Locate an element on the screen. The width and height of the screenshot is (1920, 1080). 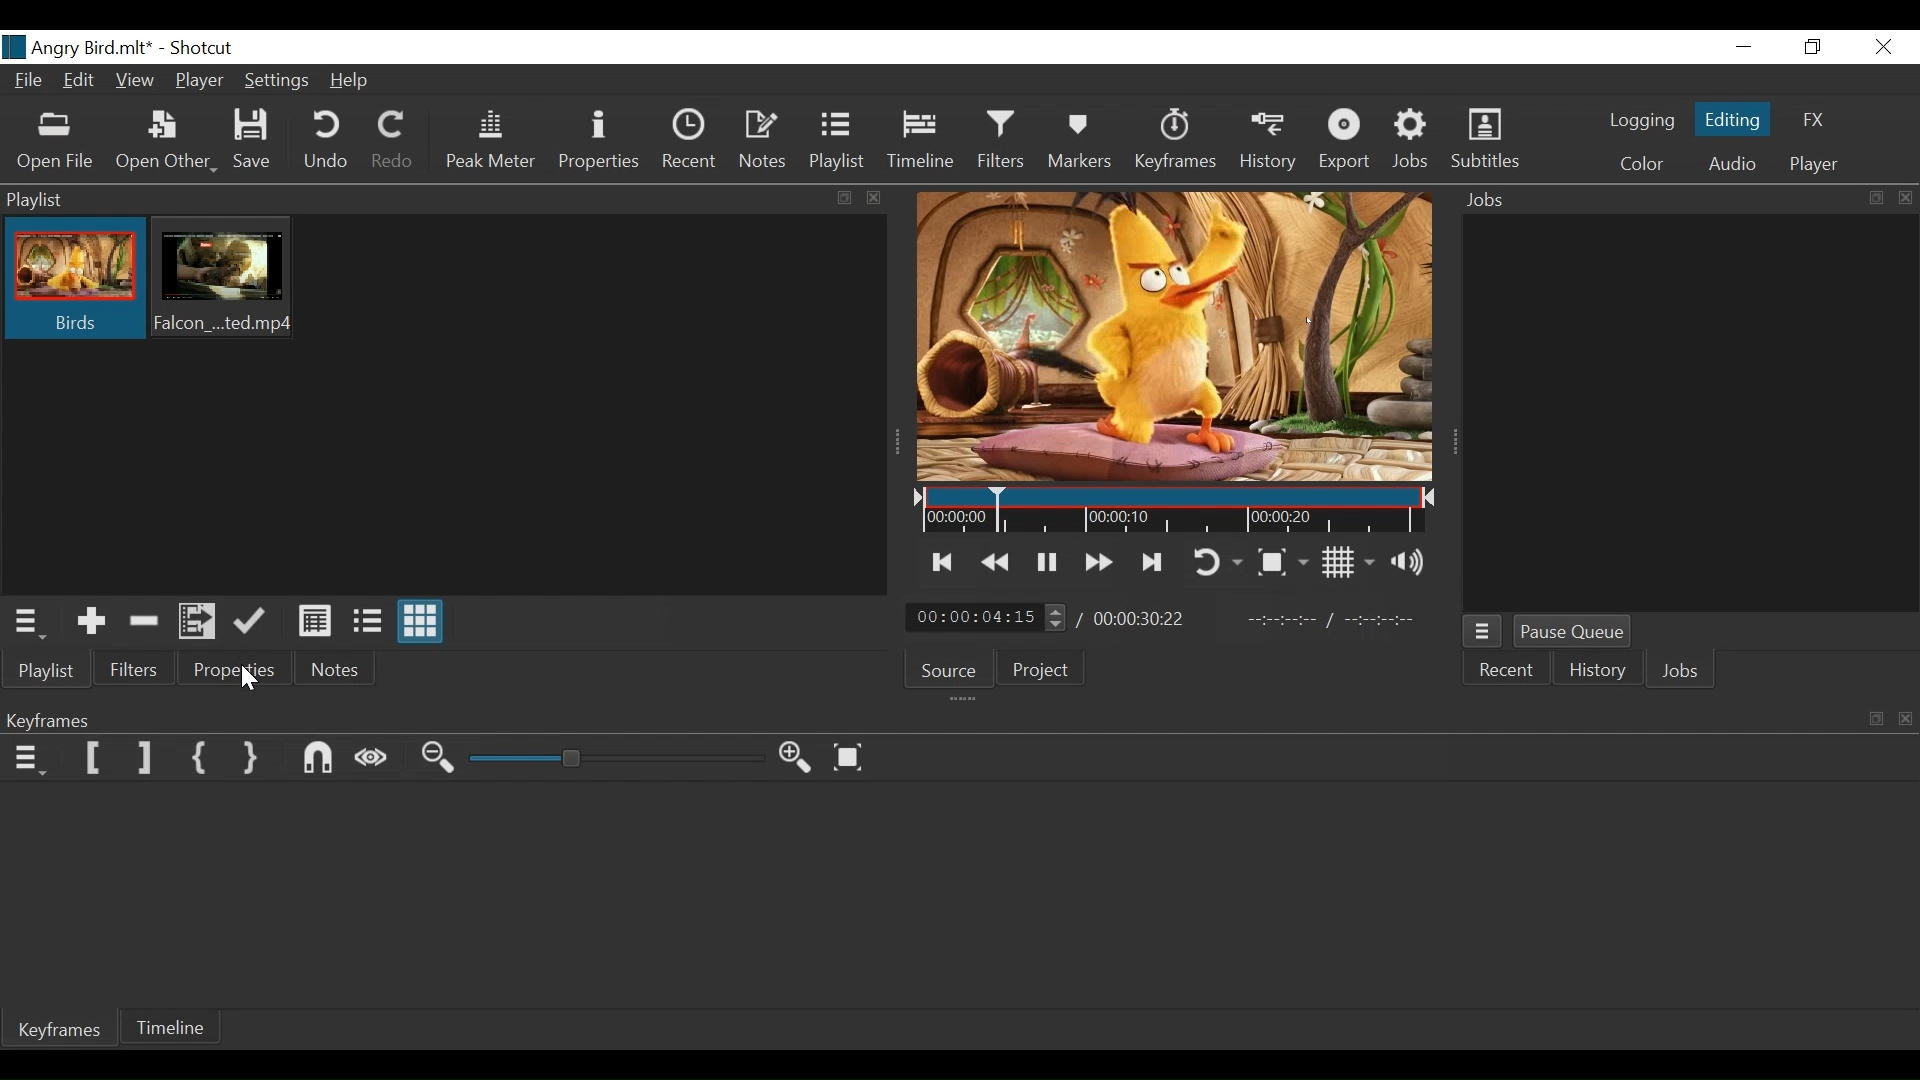
Toggle play or pause is located at coordinates (1047, 562).